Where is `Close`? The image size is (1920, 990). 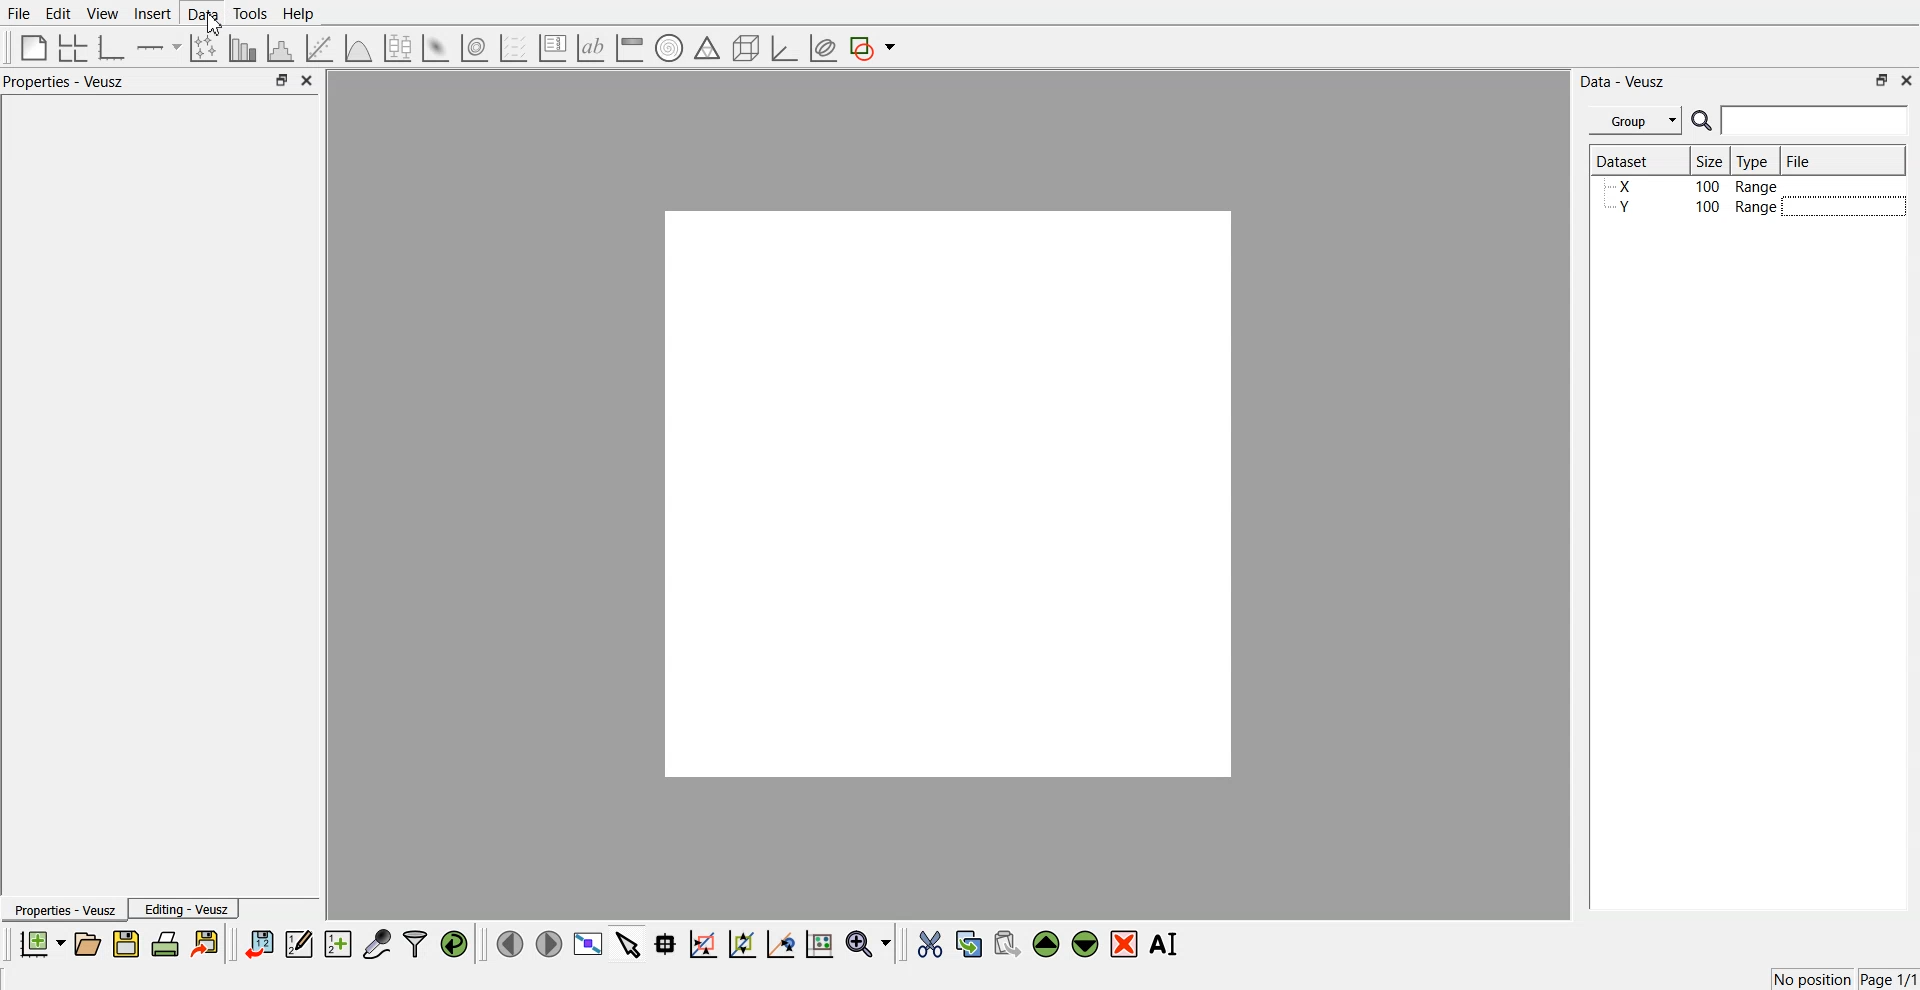
Close is located at coordinates (1908, 79).